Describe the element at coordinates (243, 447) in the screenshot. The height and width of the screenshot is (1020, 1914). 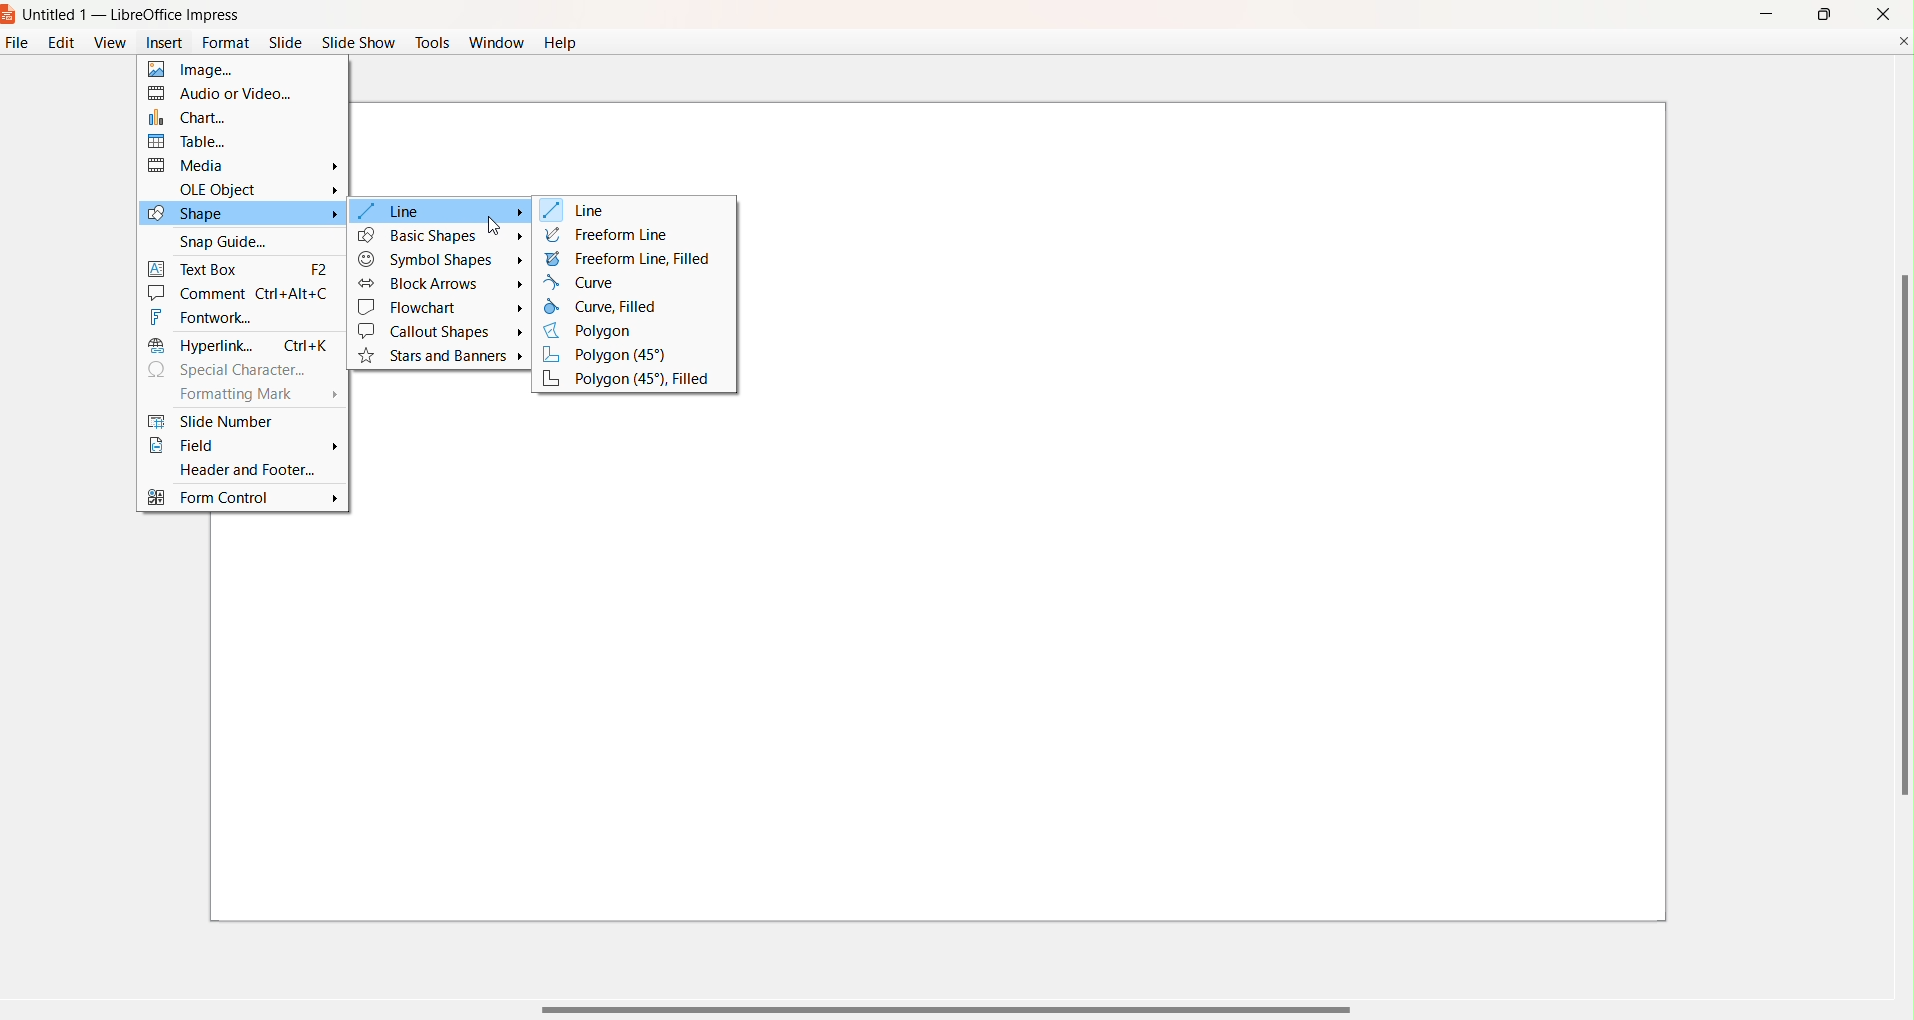
I see `Field` at that location.